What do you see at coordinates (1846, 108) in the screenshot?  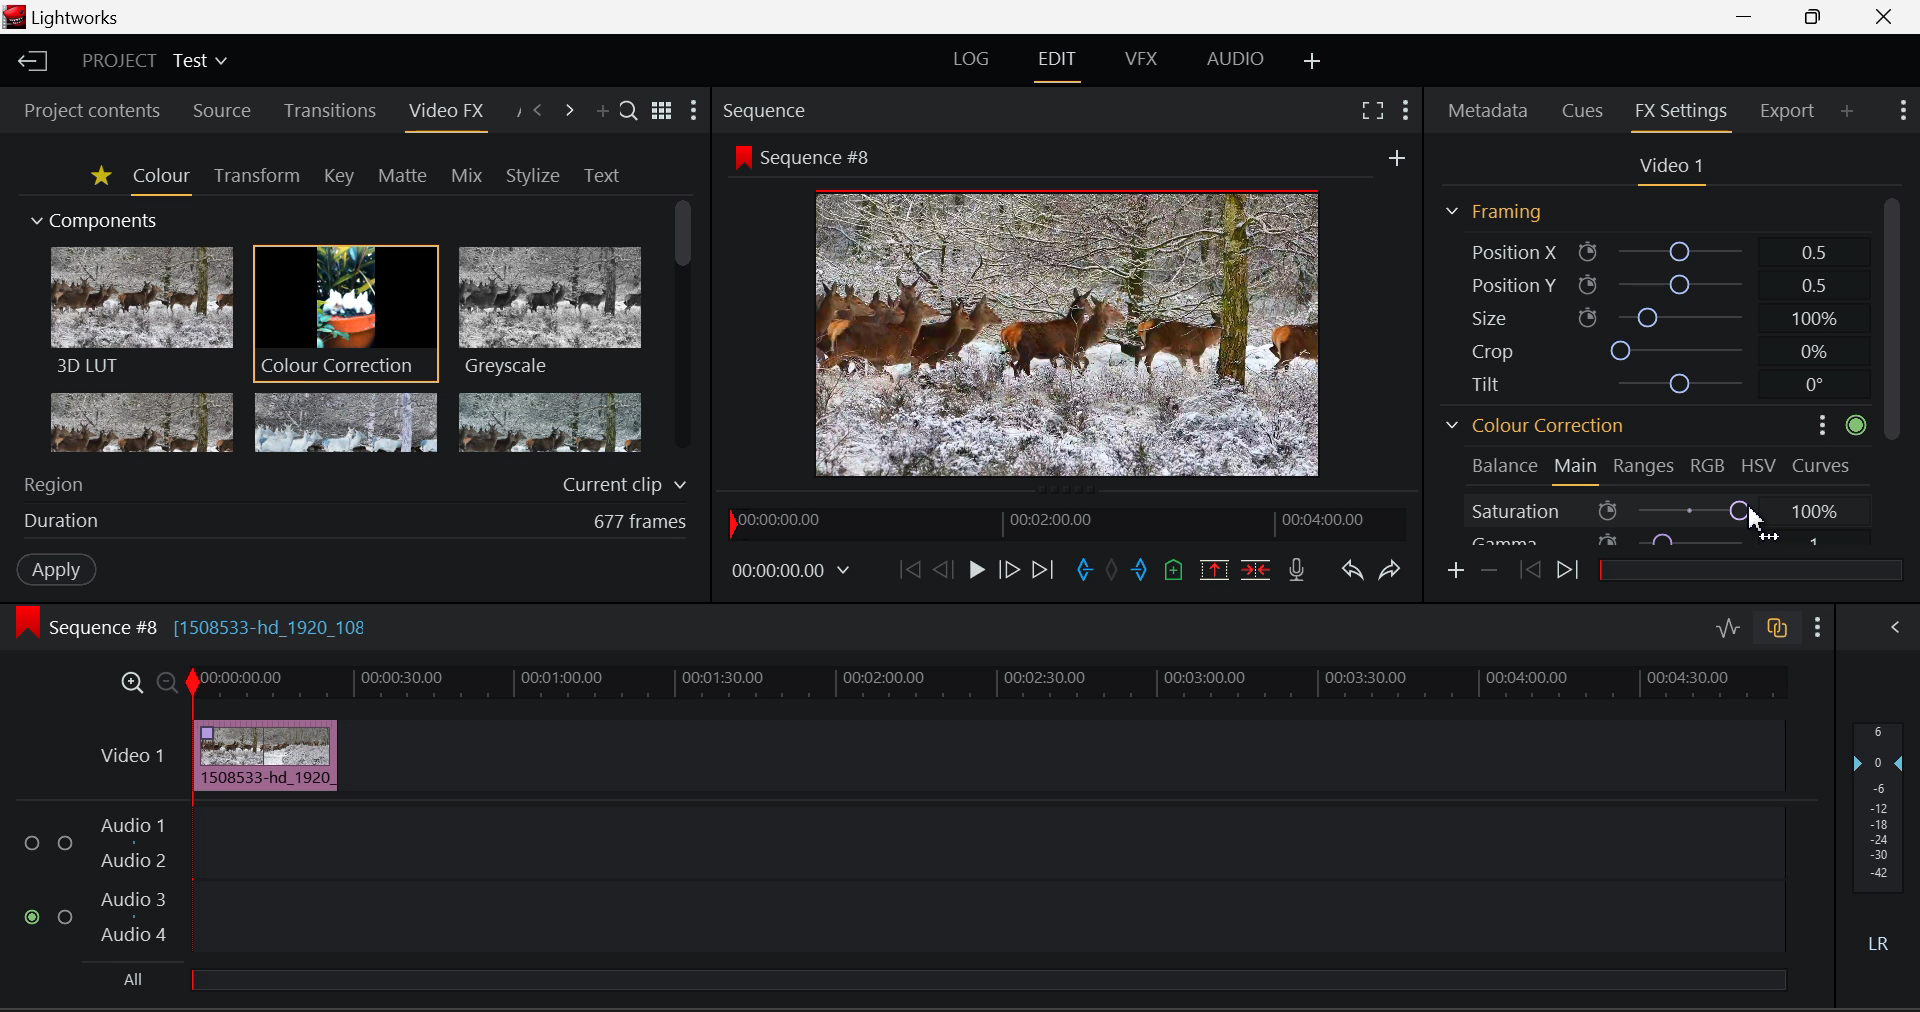 I see `Add Panel` at bounding box center [1846, 108].